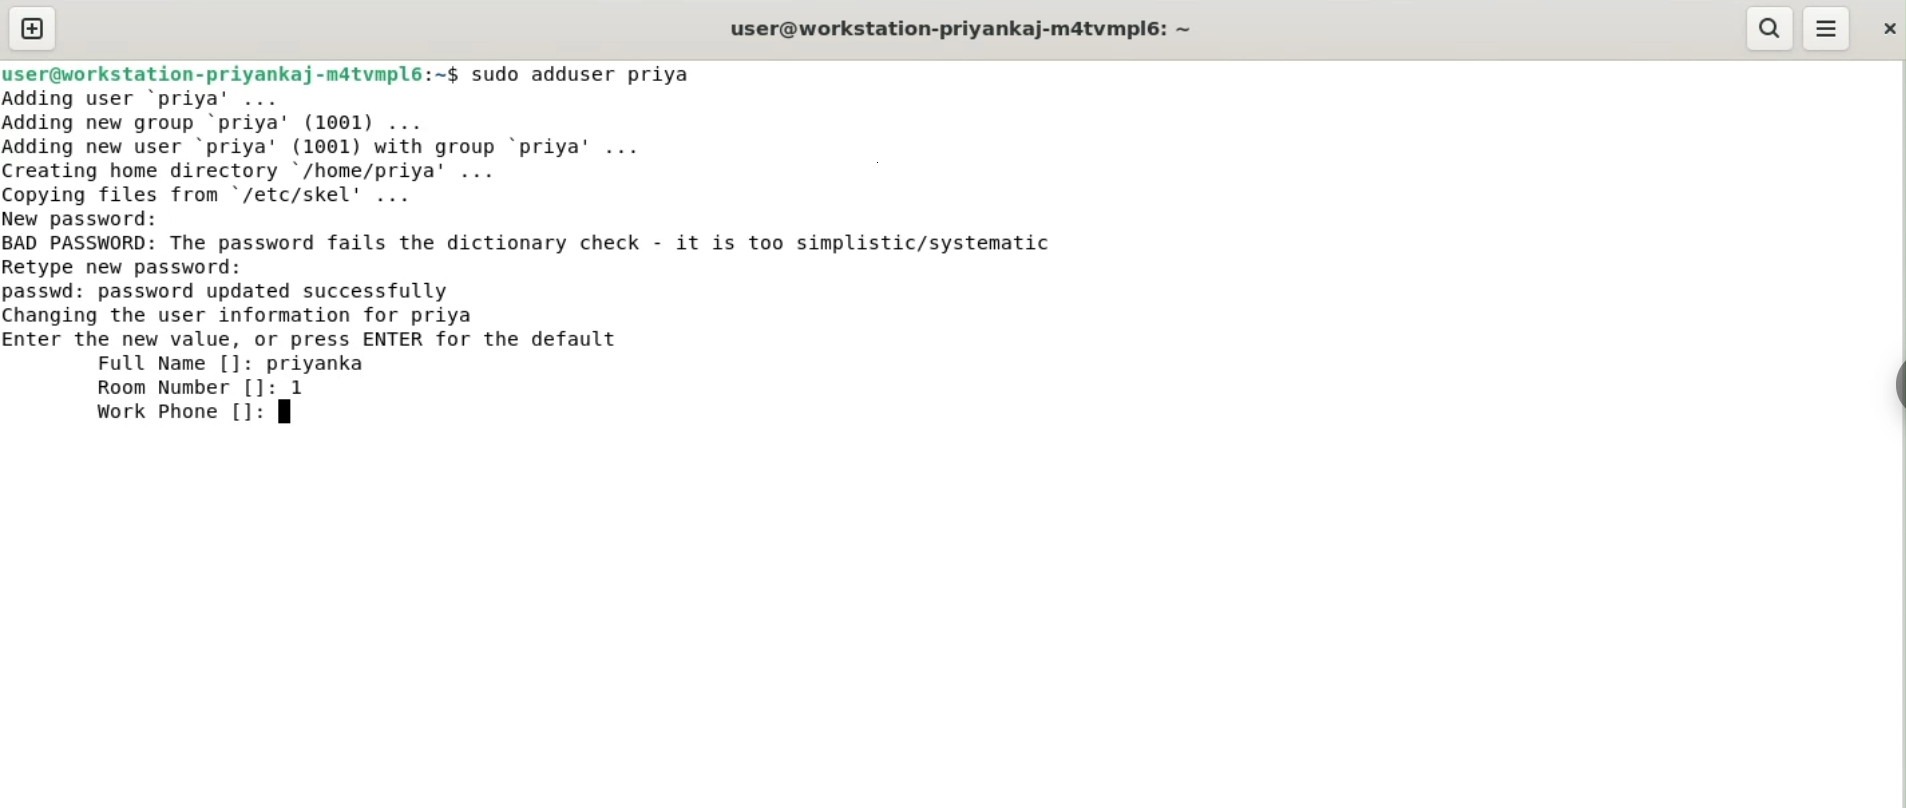  Describe the element at coordinates (96, 218) in the screenshot. I see `new password` at that location.